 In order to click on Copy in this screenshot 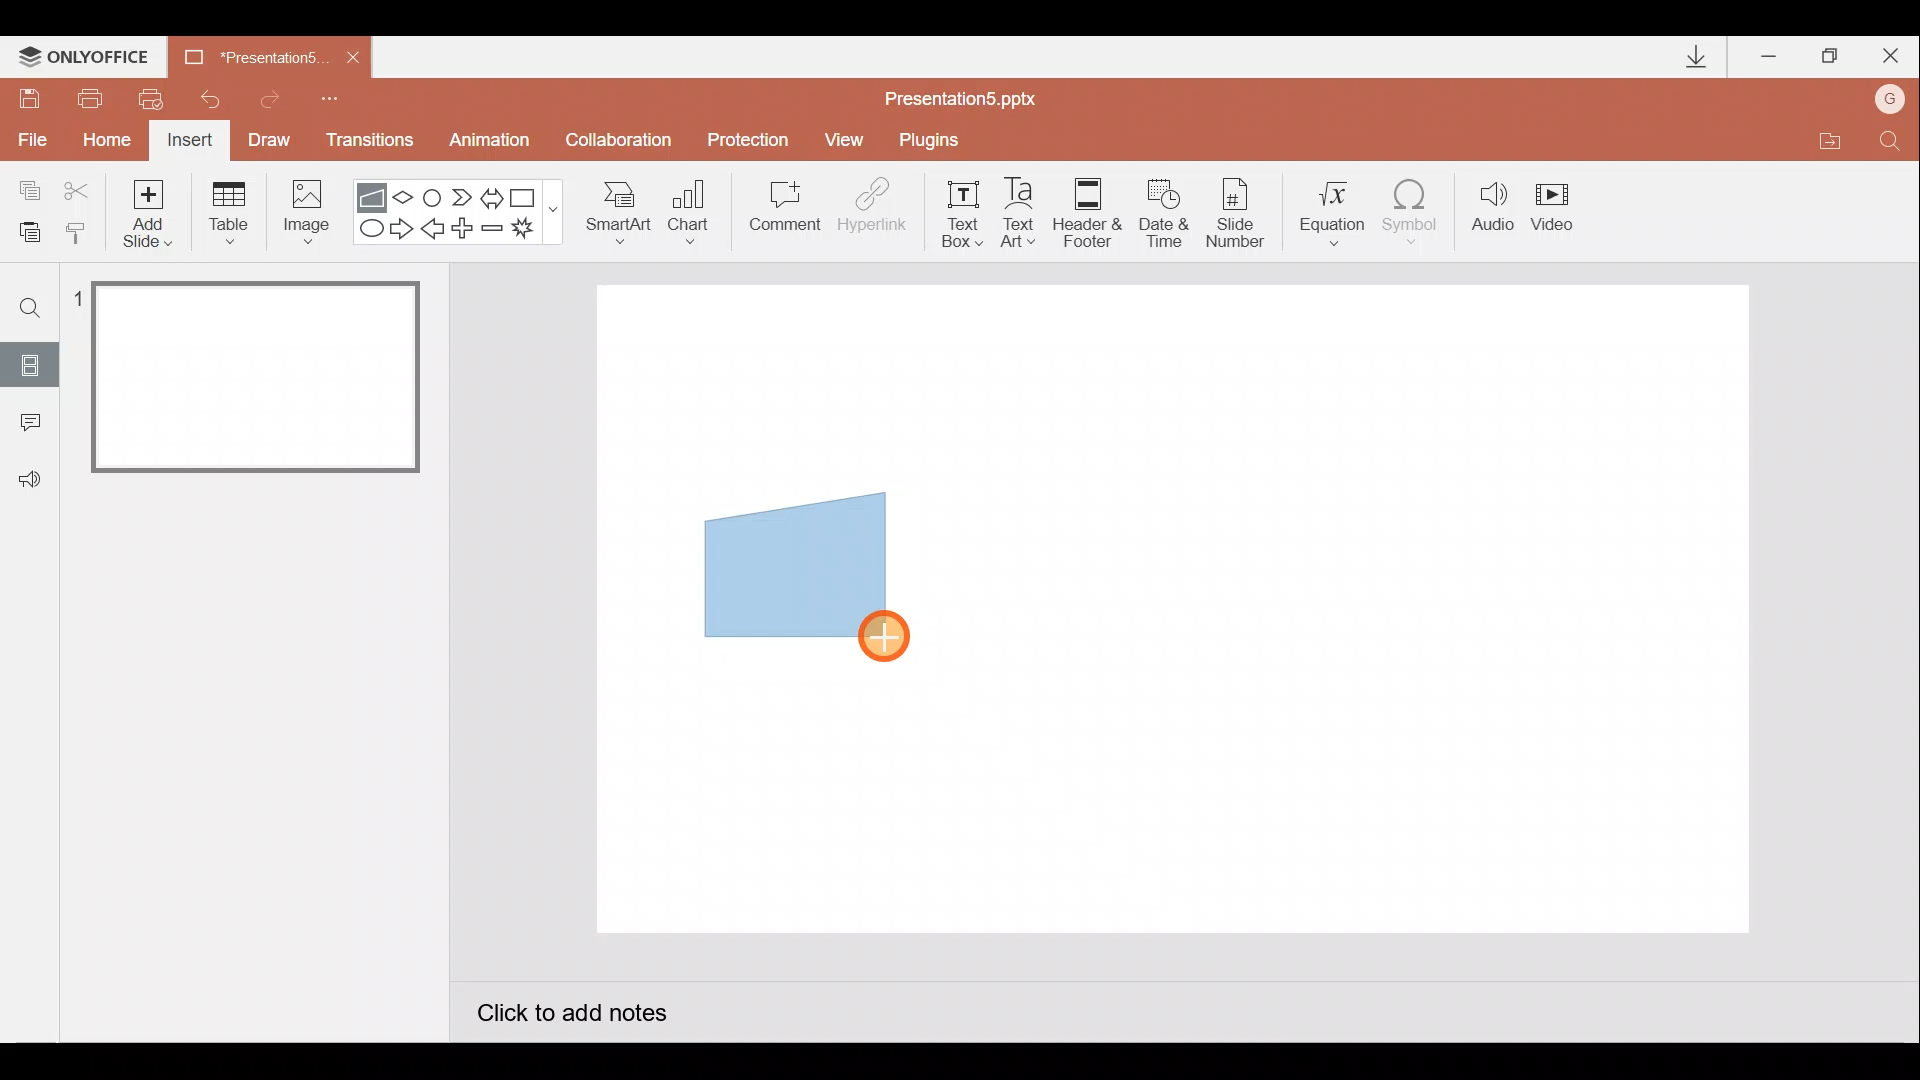, I will do `click(26, 187)`.